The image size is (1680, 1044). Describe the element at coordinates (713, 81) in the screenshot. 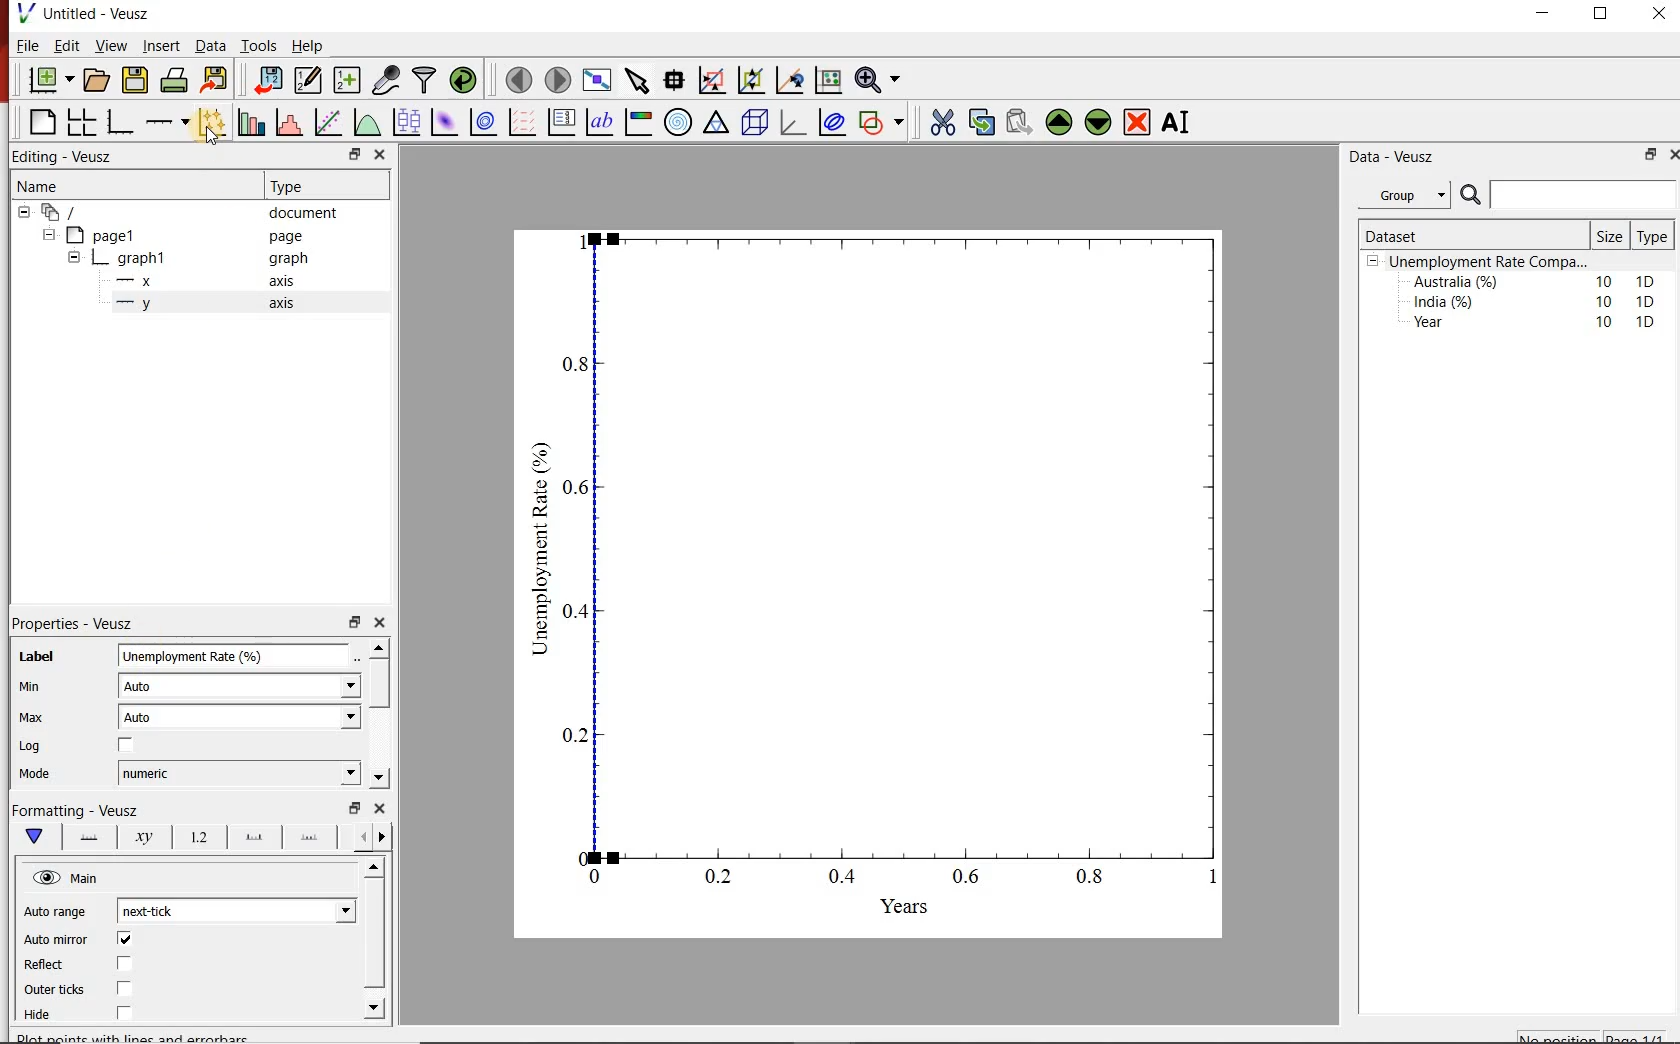

I see `click or draw rectangle on the zoom graph axes` at that location.